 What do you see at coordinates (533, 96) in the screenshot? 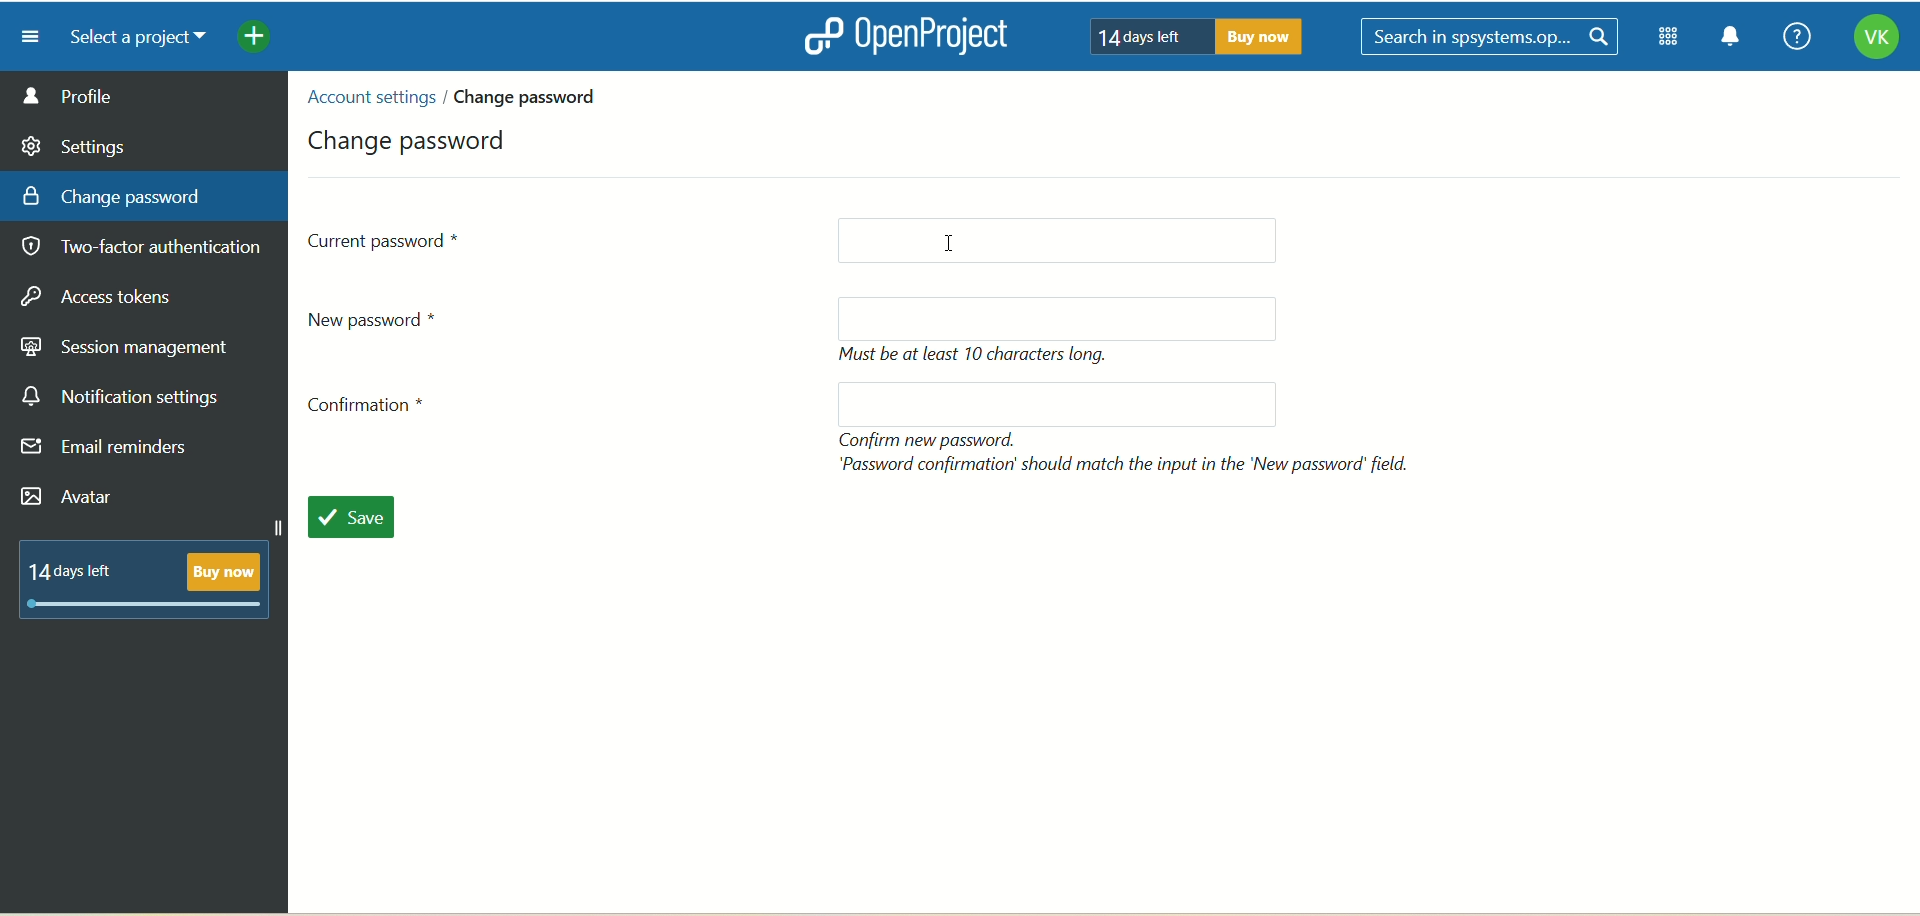
I see `change password` at bounding box center [533, 96].